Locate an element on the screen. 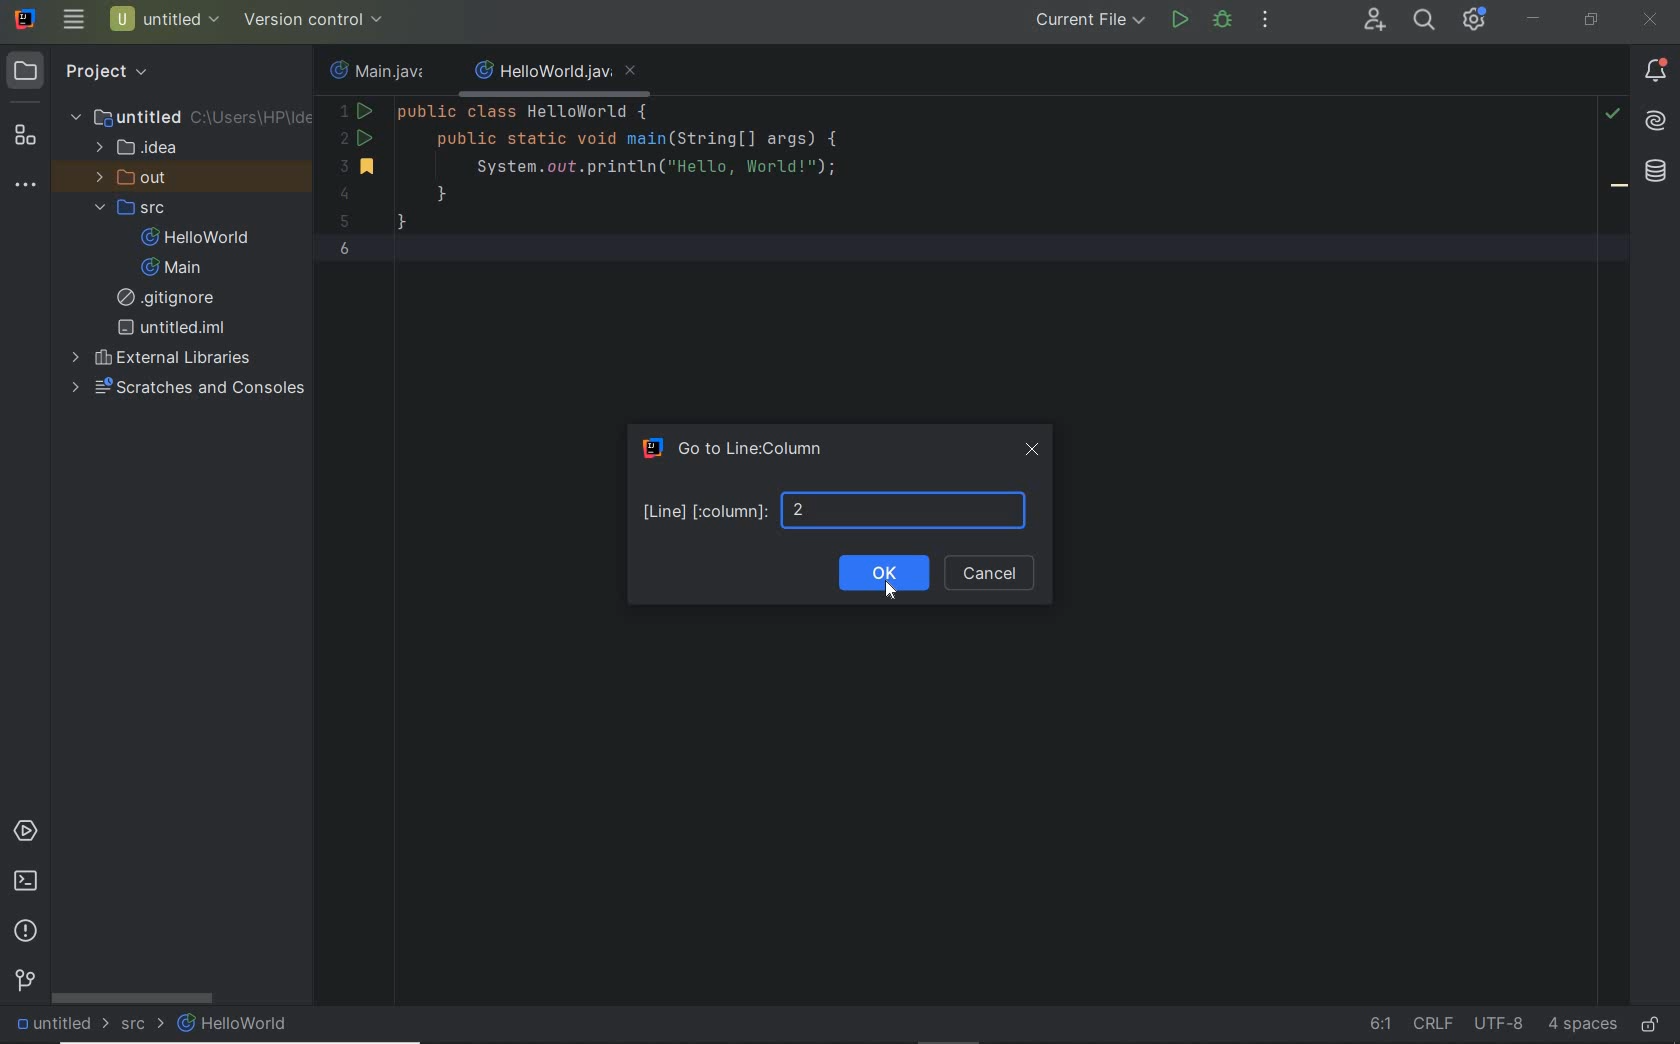 Image resolution: width=1680 pixels, height=1044 pixels. search everywhere is located at coordinates (1423, 20).